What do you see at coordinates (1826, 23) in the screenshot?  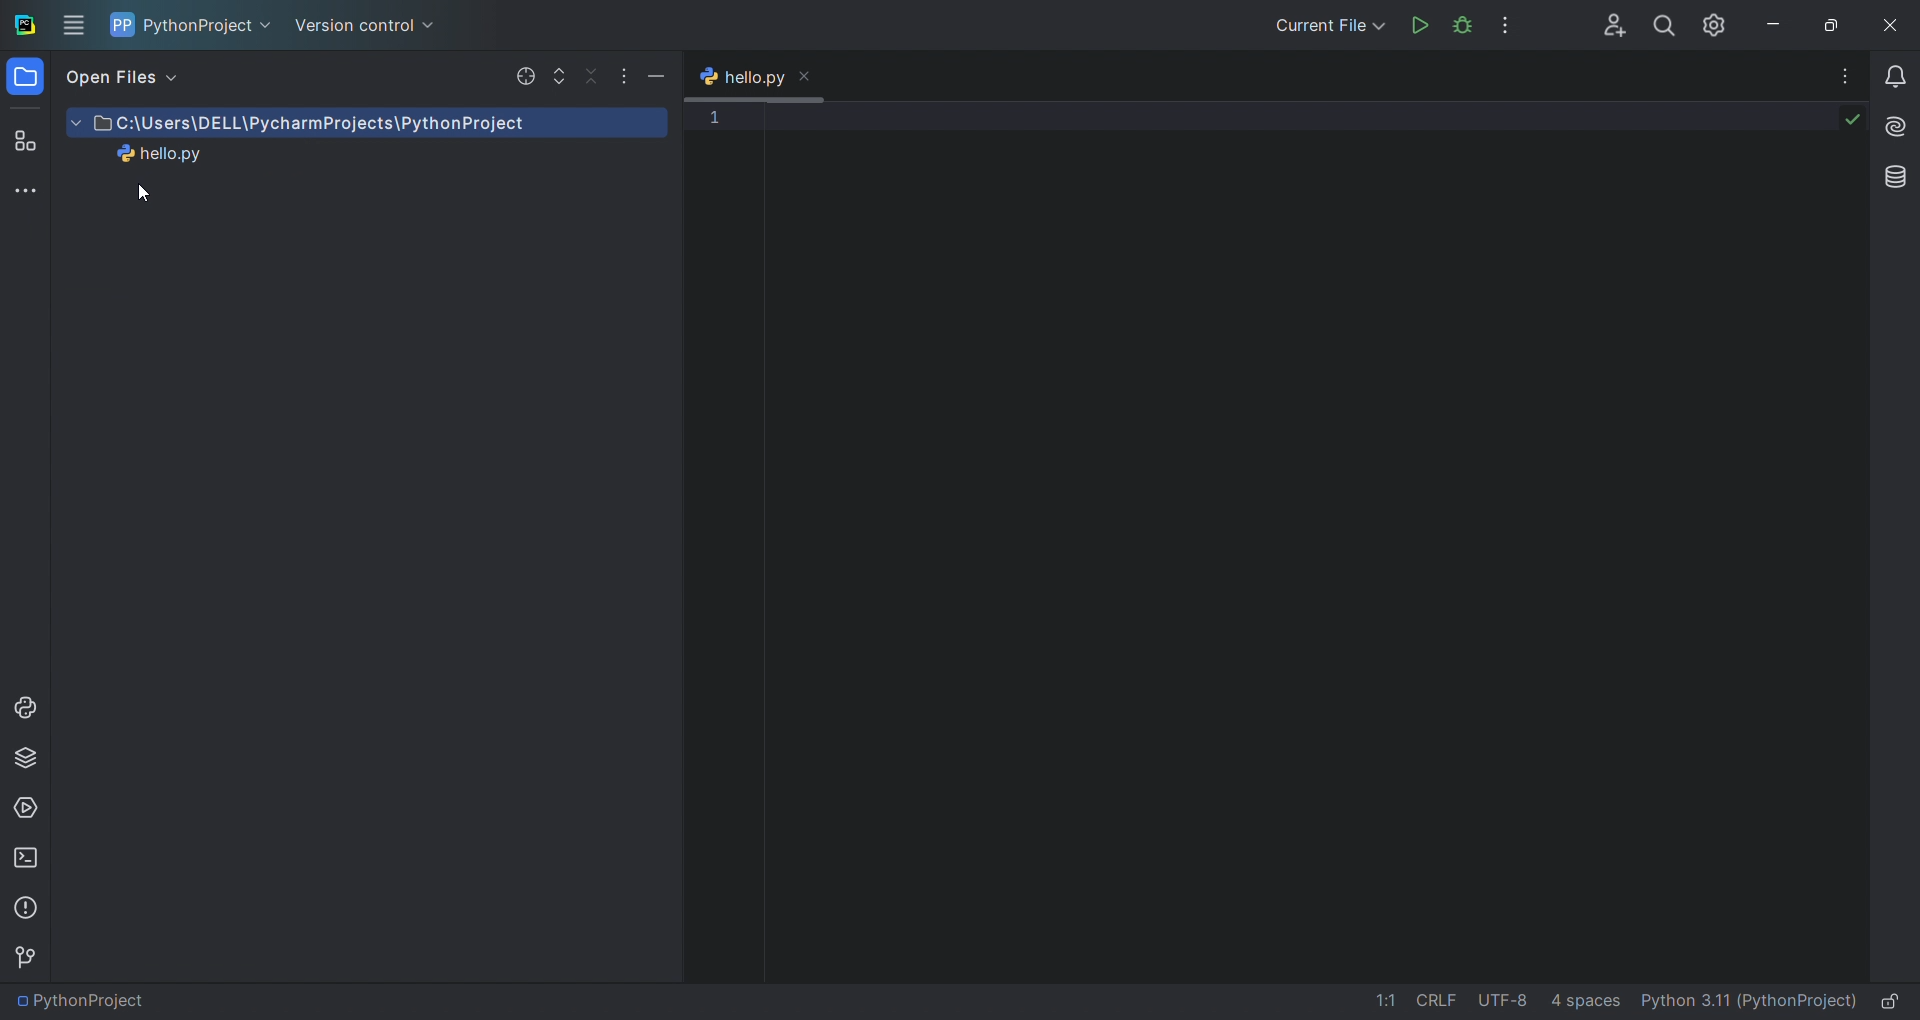 I see `maximize/restore` at bounding box center [1826, 23].